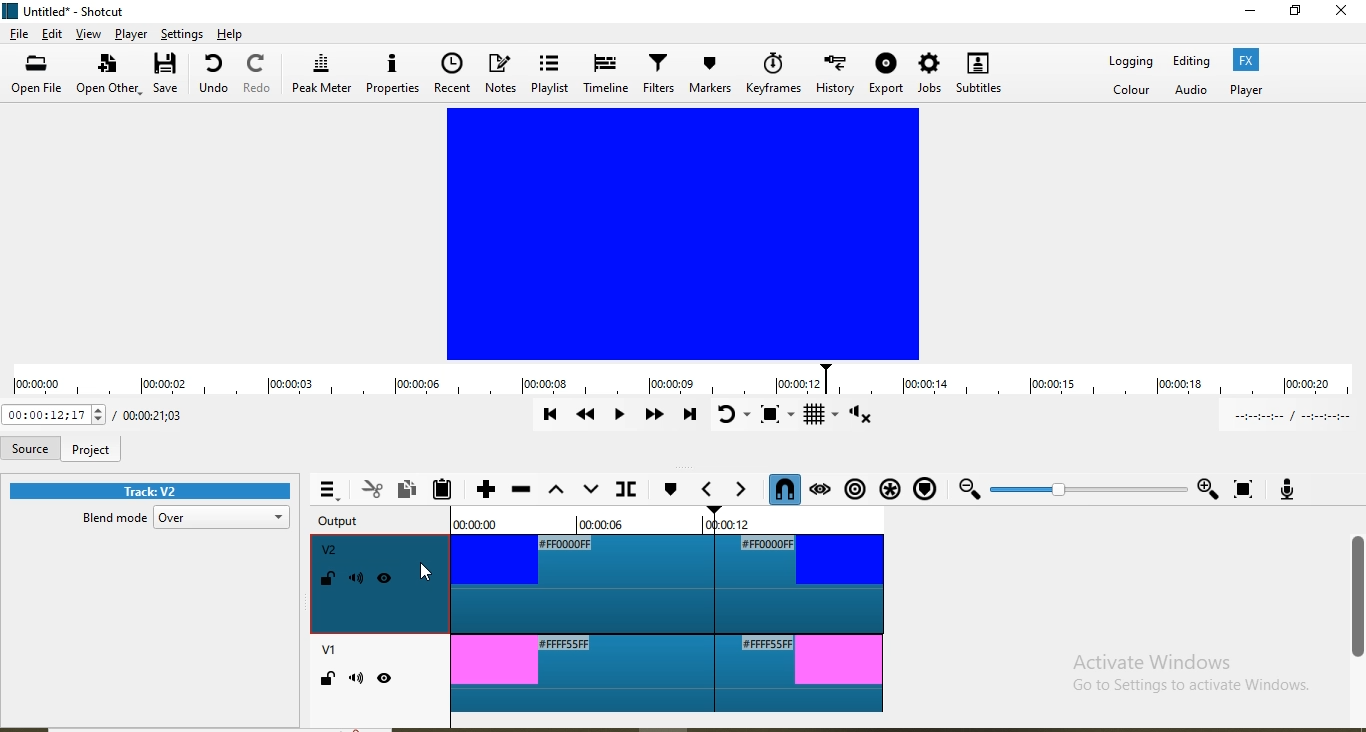 Image resolution: width=1366 pixels, height=732 pixels. I want to click on Recent, so click(456, 72).